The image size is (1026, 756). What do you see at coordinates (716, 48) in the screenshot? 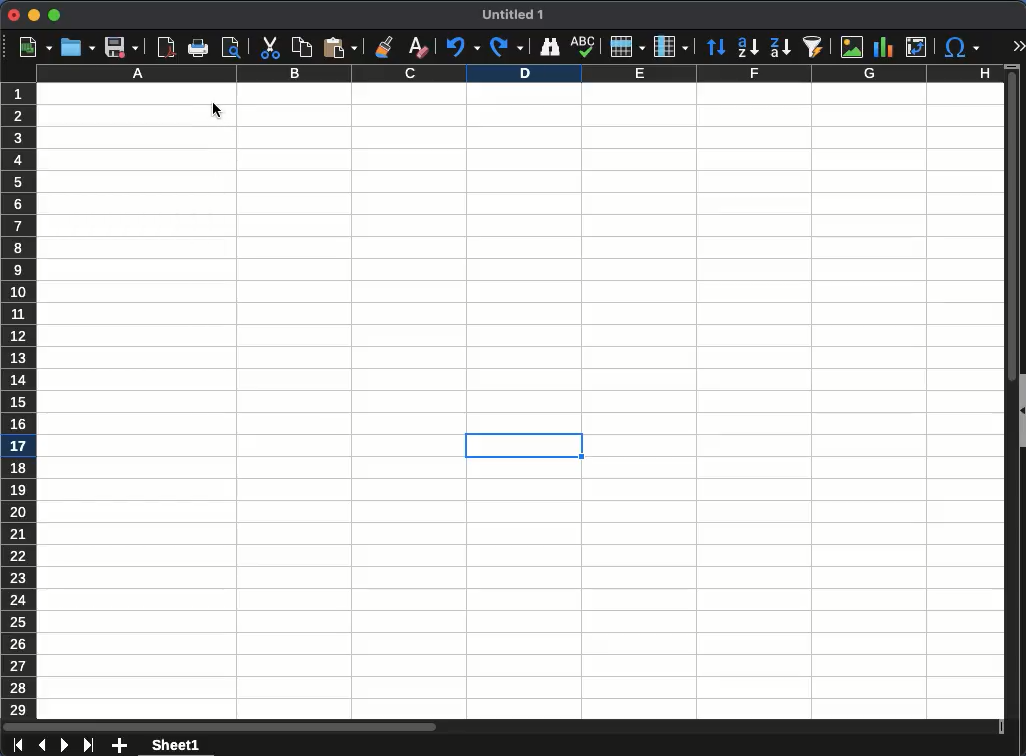
I see `sort` at bounding box center [716, 48].